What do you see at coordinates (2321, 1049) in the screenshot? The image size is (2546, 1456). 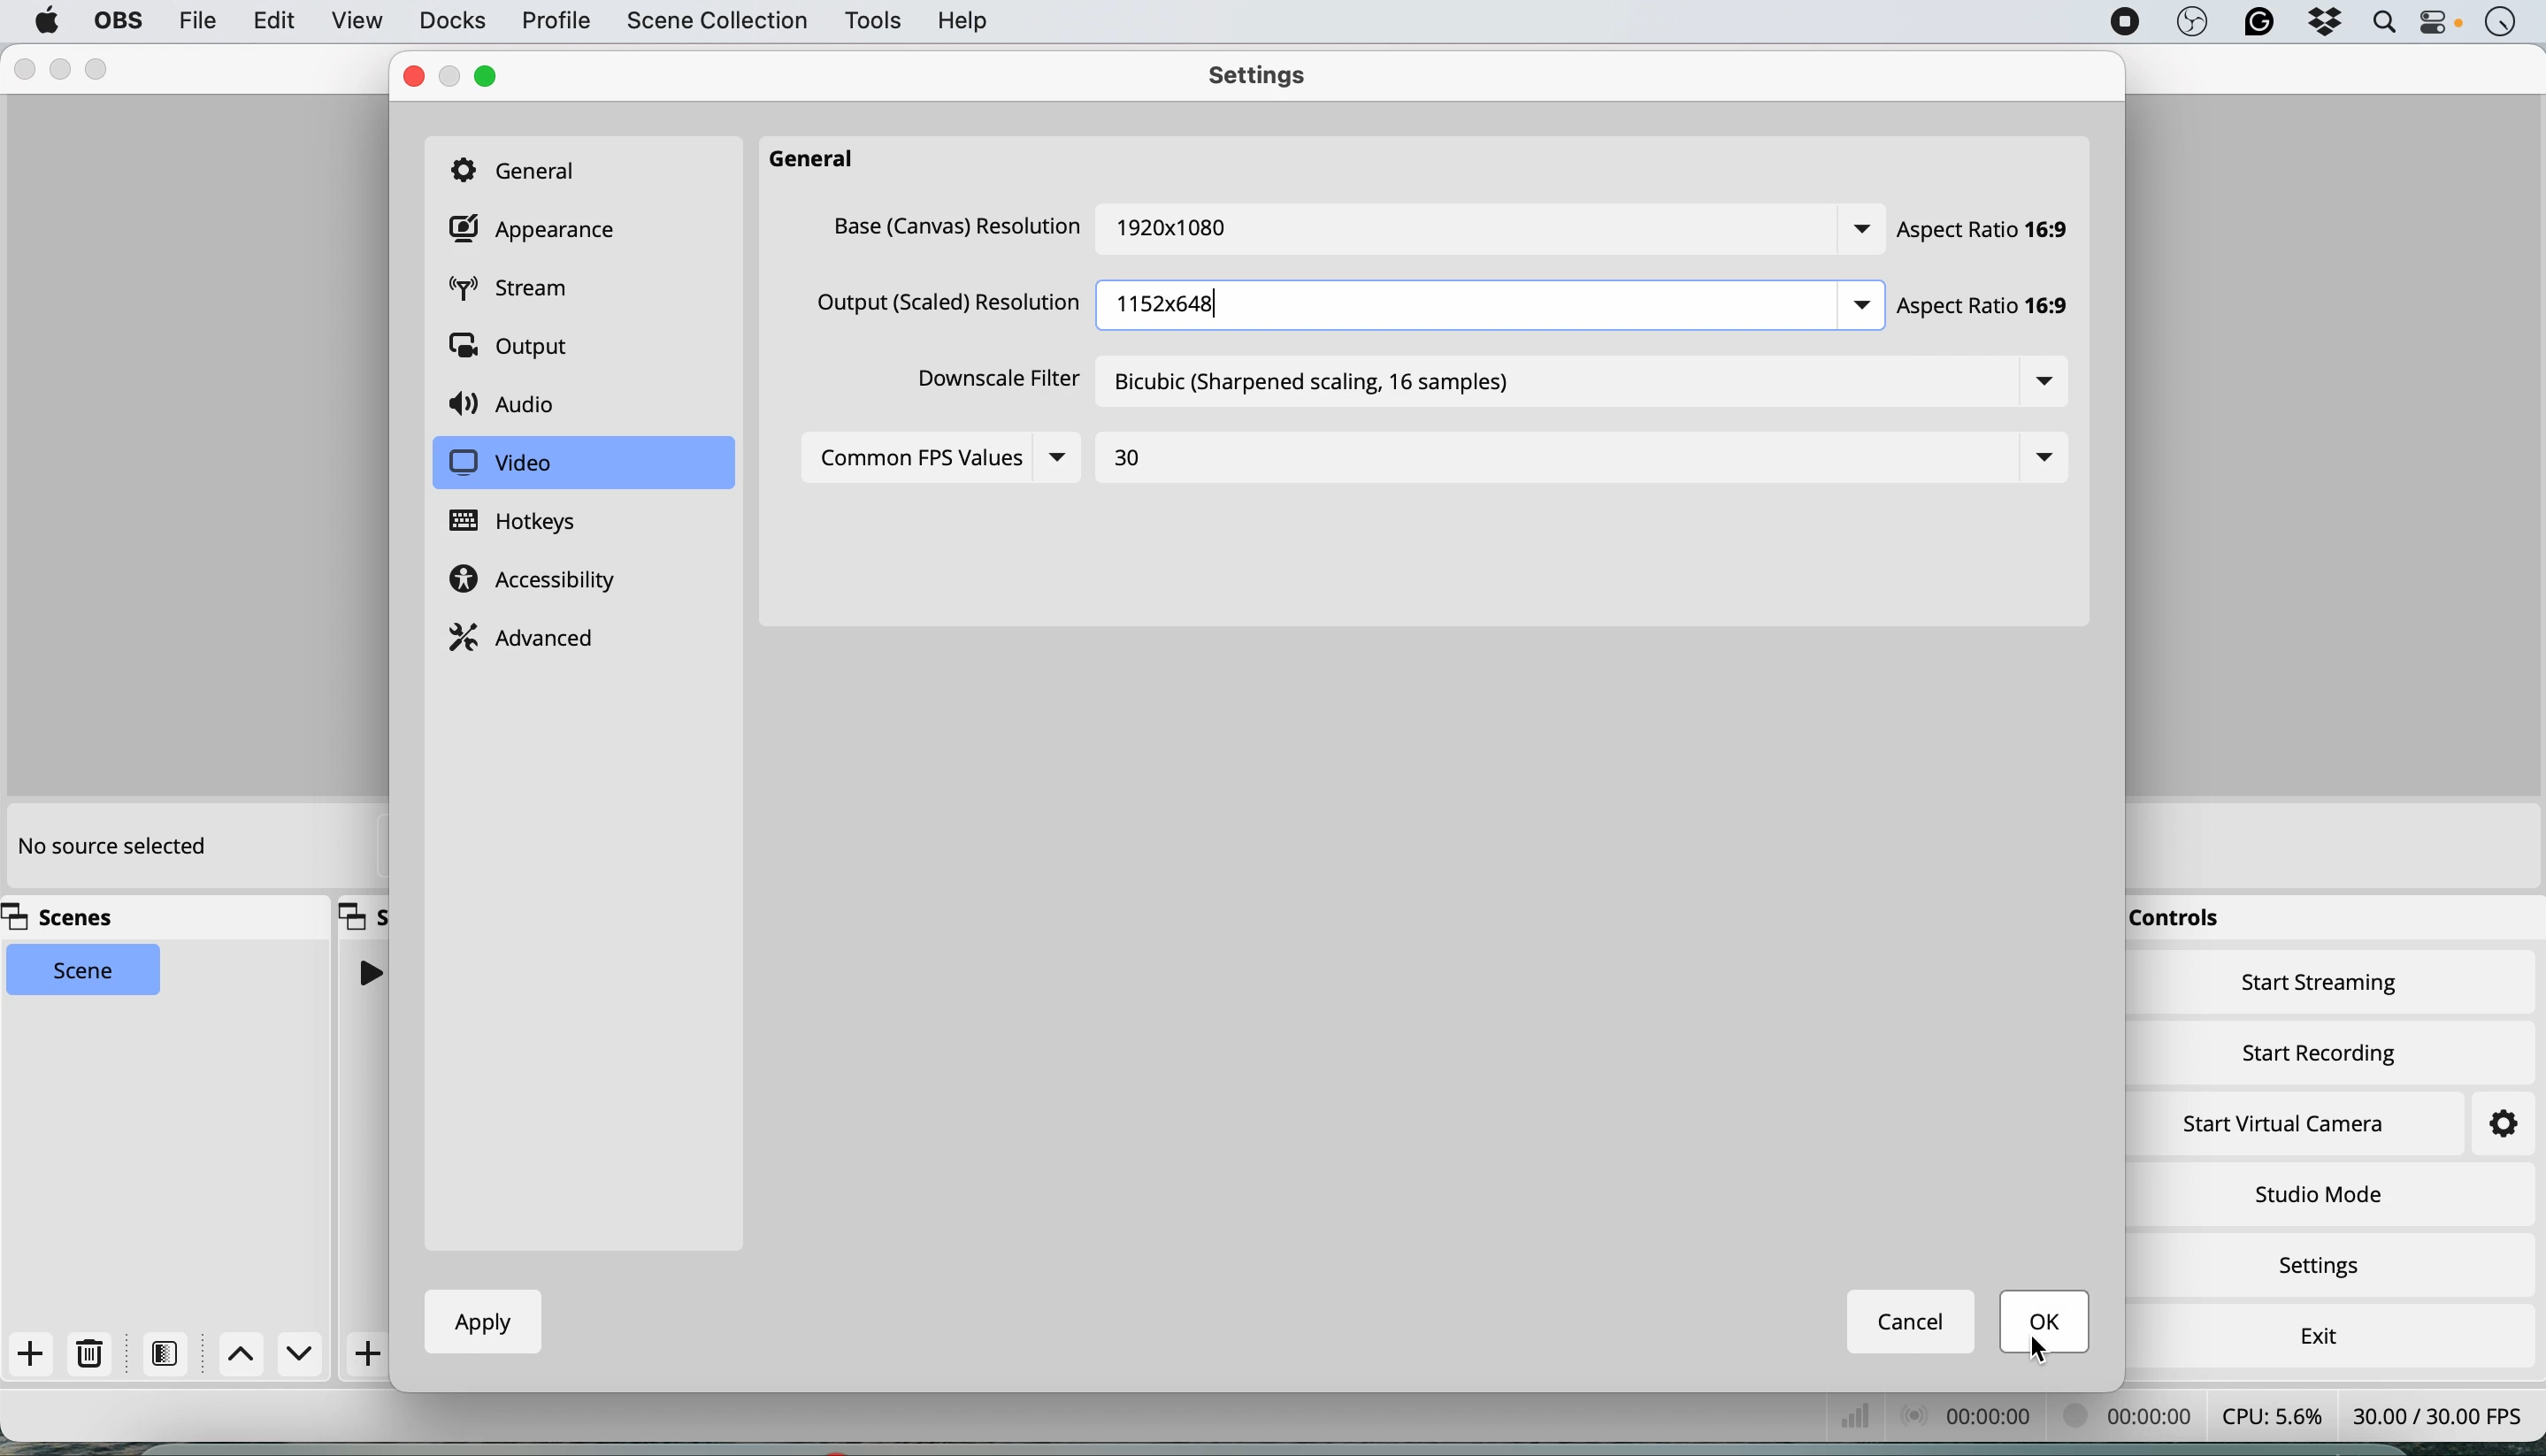 I see `start recording` at bounding box center [2321, 1049].